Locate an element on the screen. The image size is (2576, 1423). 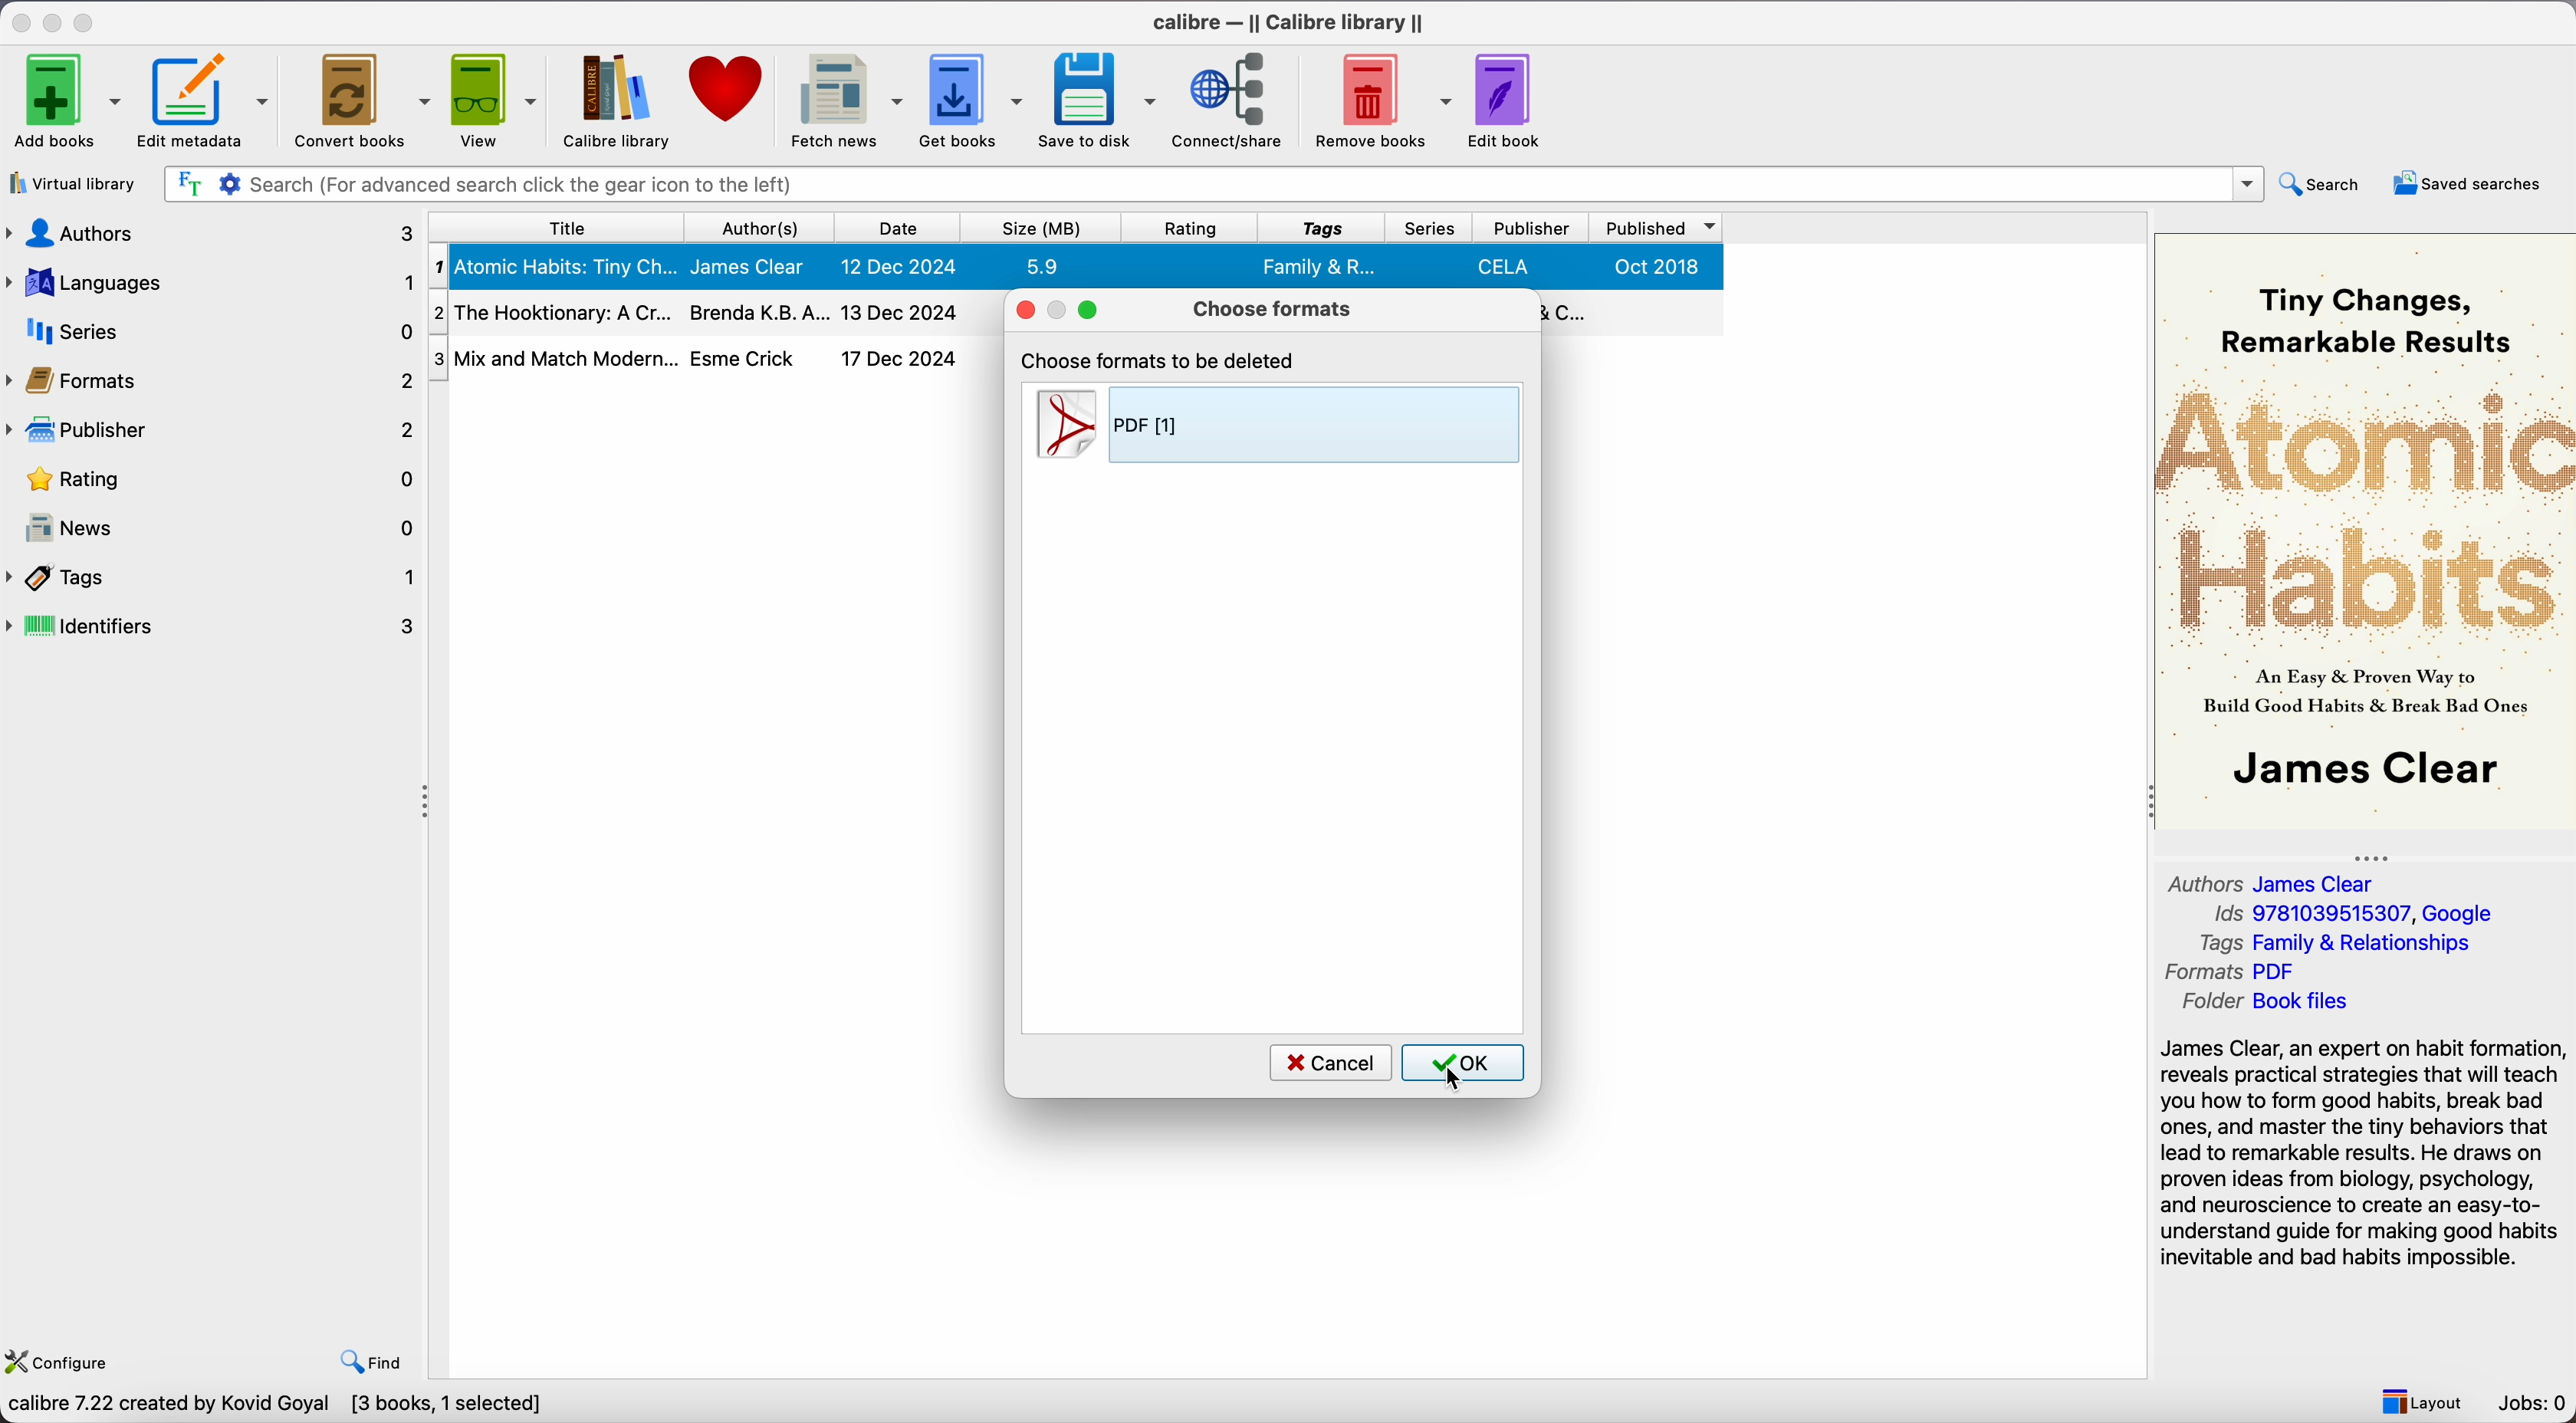
Formats PDF is located at coordinates (2236, 972).